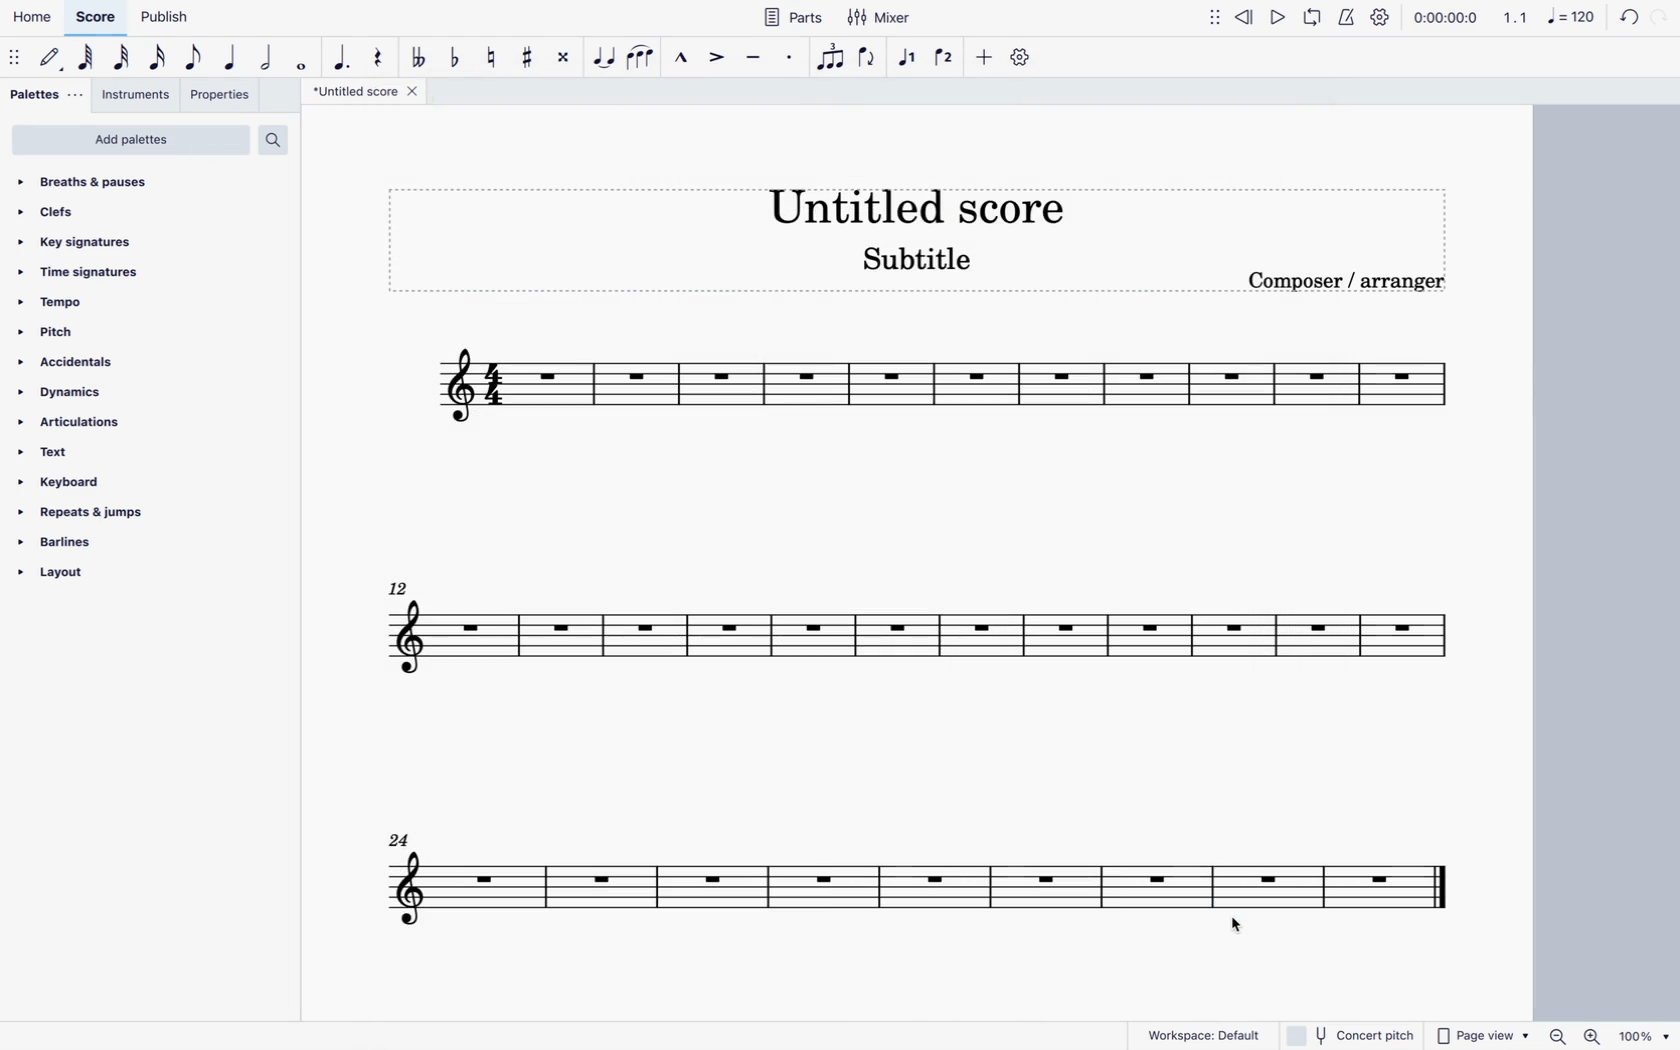 Image resolution: width=1680 pixels, height=1050 pixels. Describe the element at coordinates (1629, 20) in the screenshot. I see `undo` at that location.